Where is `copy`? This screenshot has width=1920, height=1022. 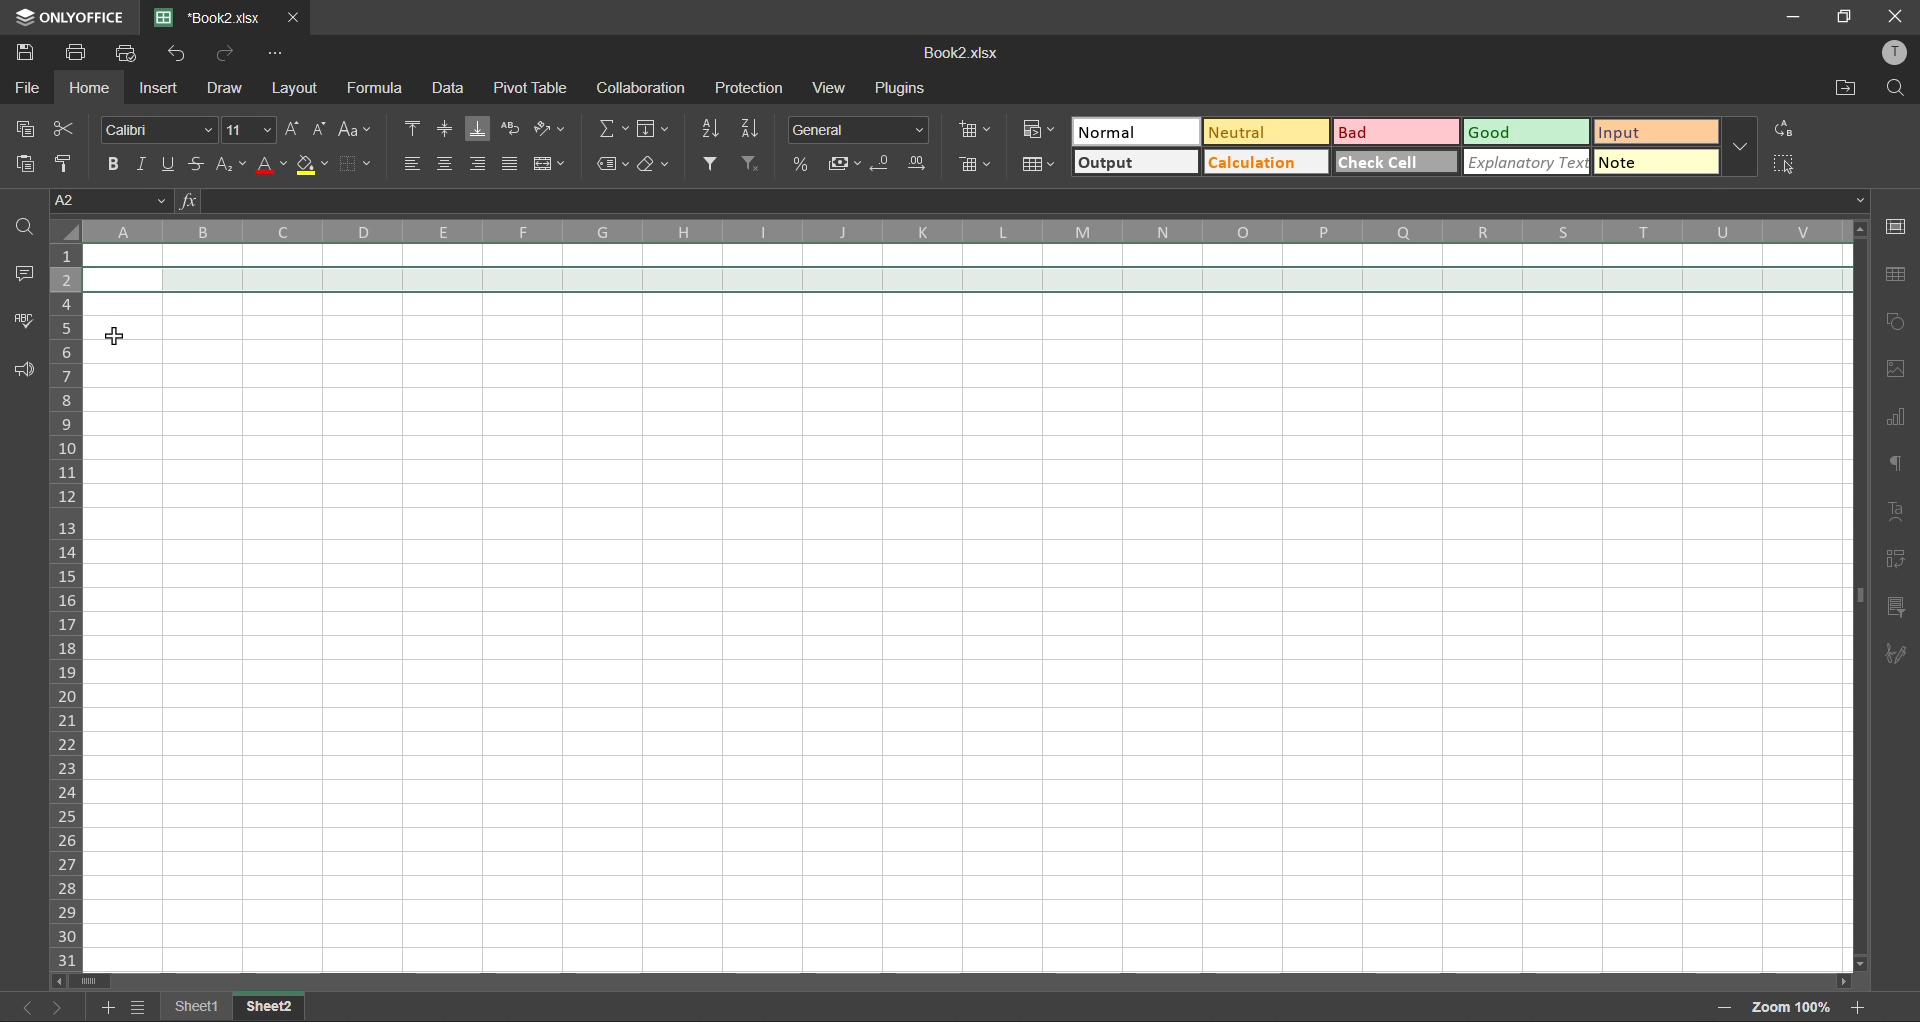
copy is located at coordinates (28, 126).